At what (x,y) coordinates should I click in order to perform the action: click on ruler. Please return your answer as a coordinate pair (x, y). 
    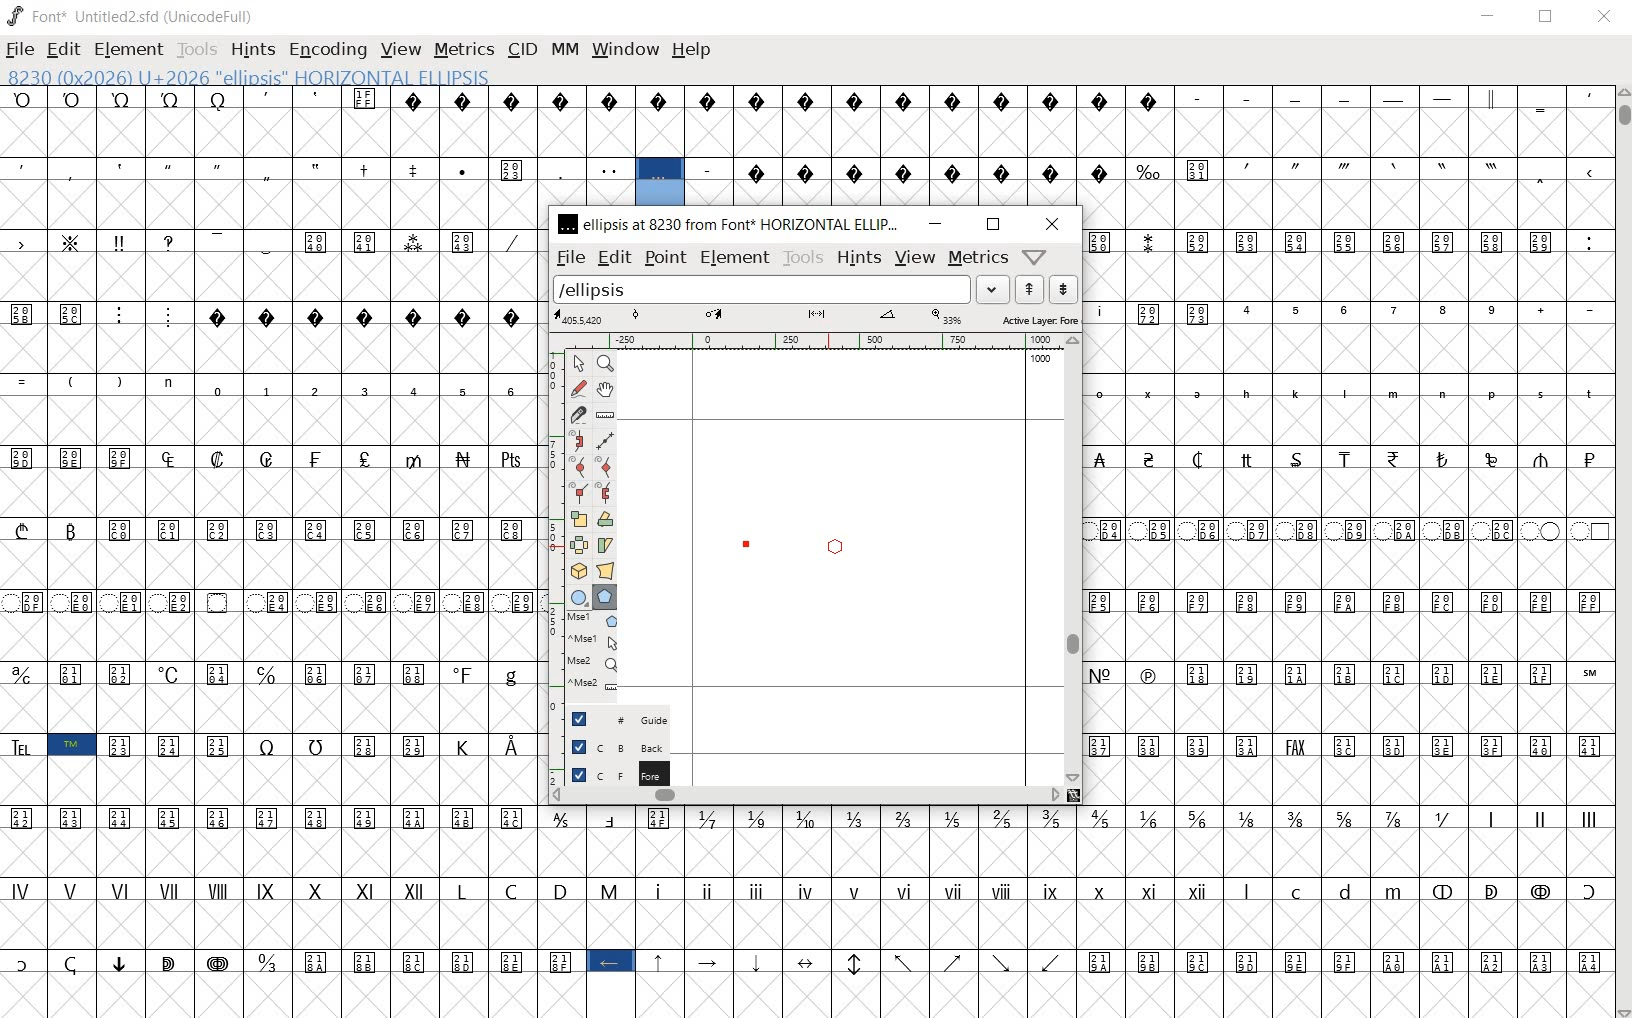
    Looking at the image, I should click on (829, 340).